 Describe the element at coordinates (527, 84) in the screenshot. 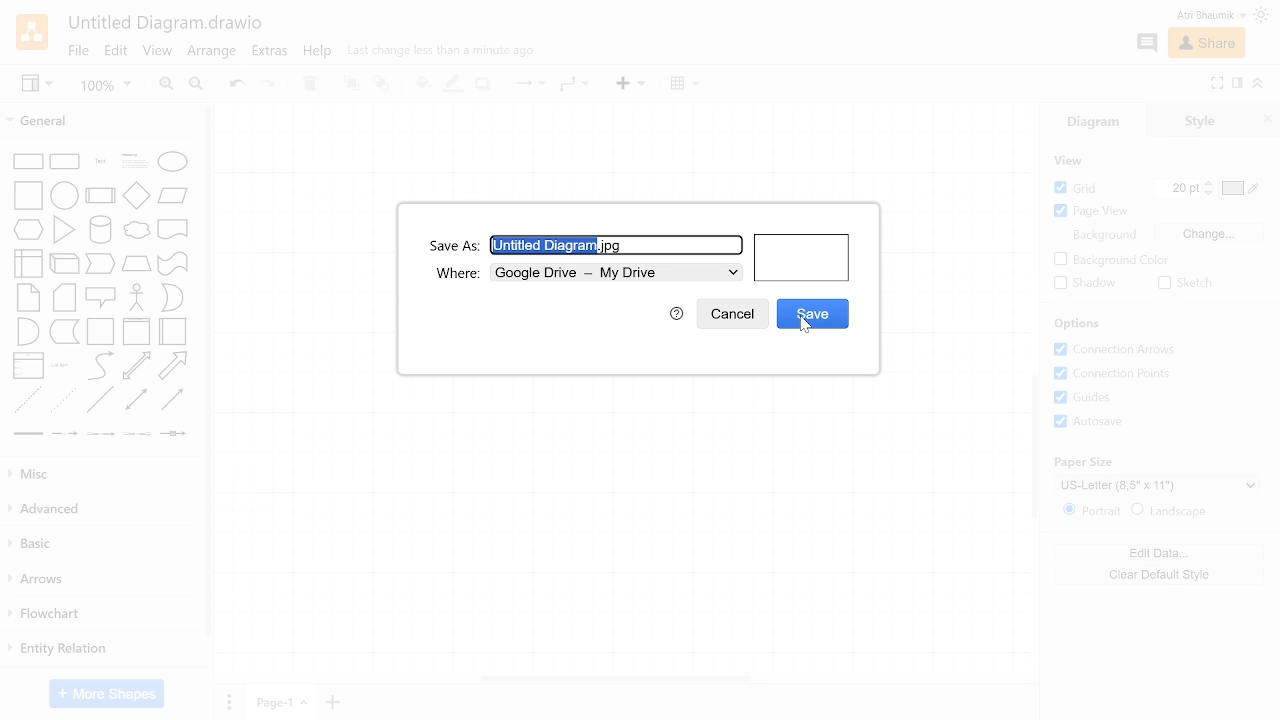

I see `Connection` at that location.